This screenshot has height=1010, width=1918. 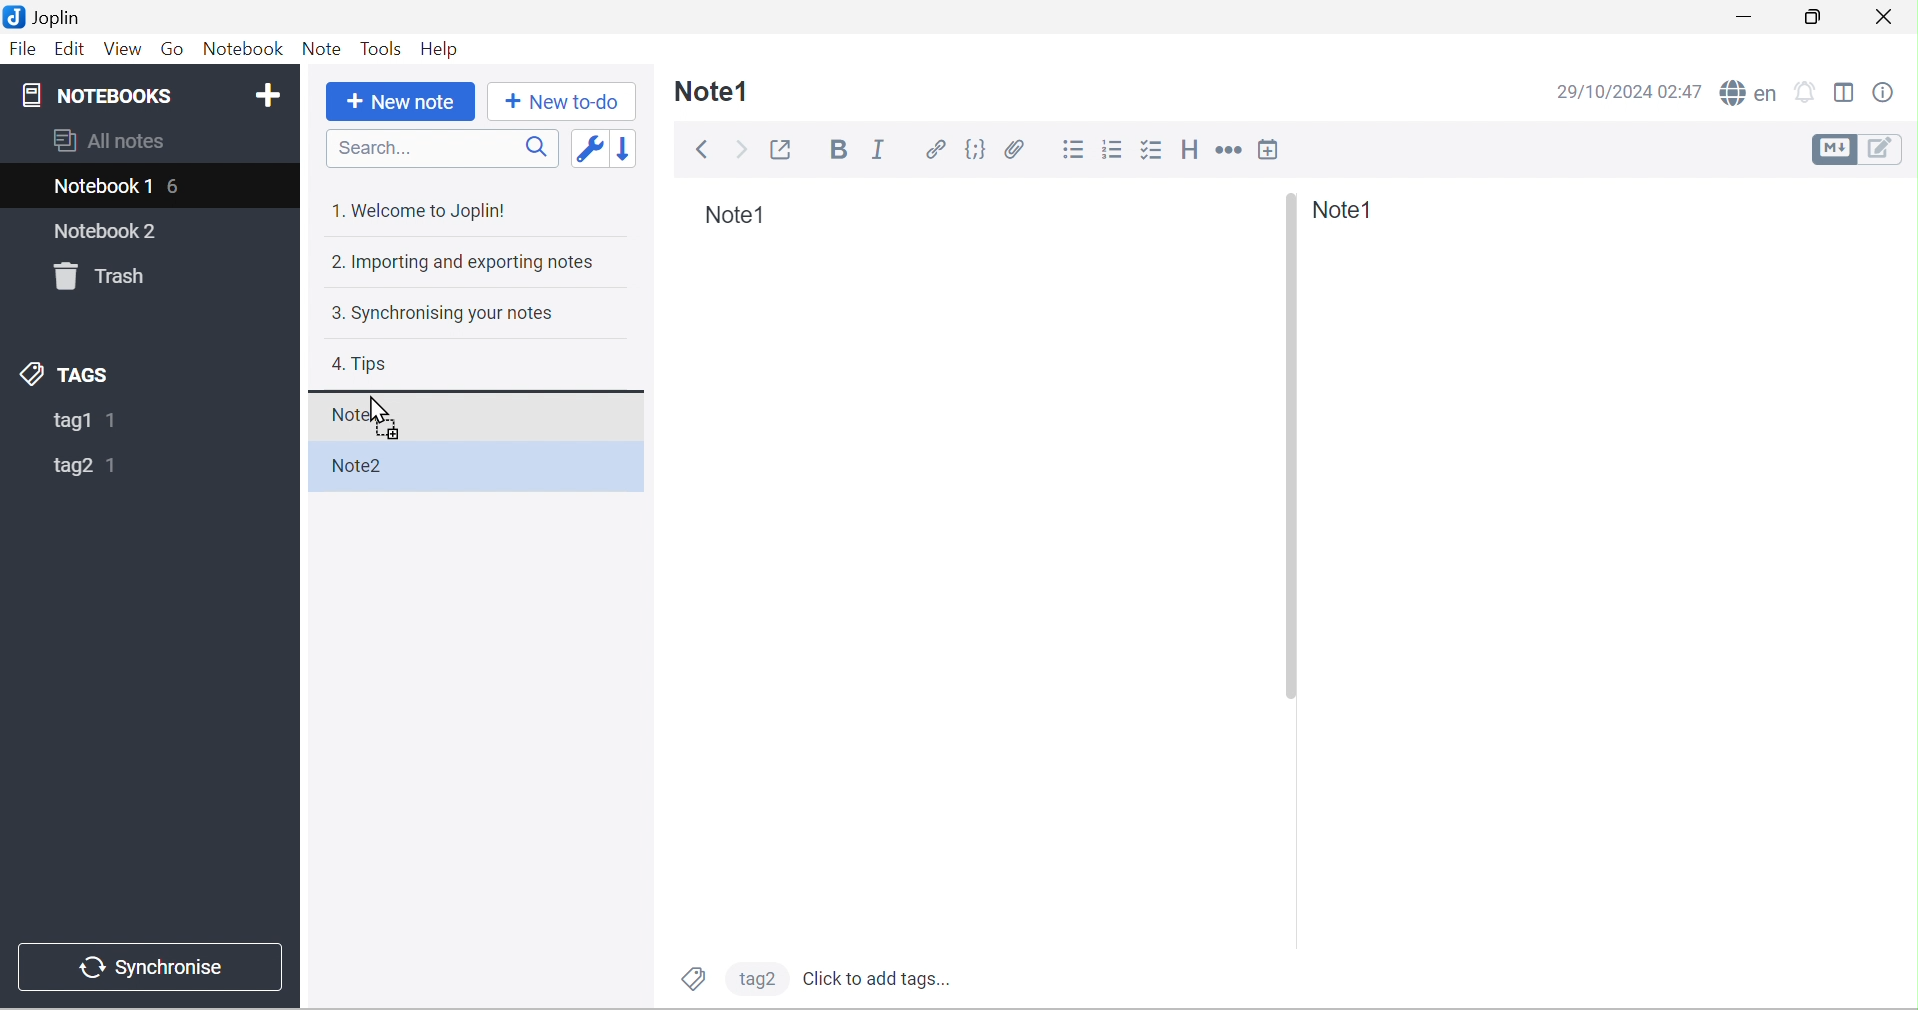 What do you see at coordinates (111, 139) in the screenshot?
I see `All notes` at bounding box center [111, 139].